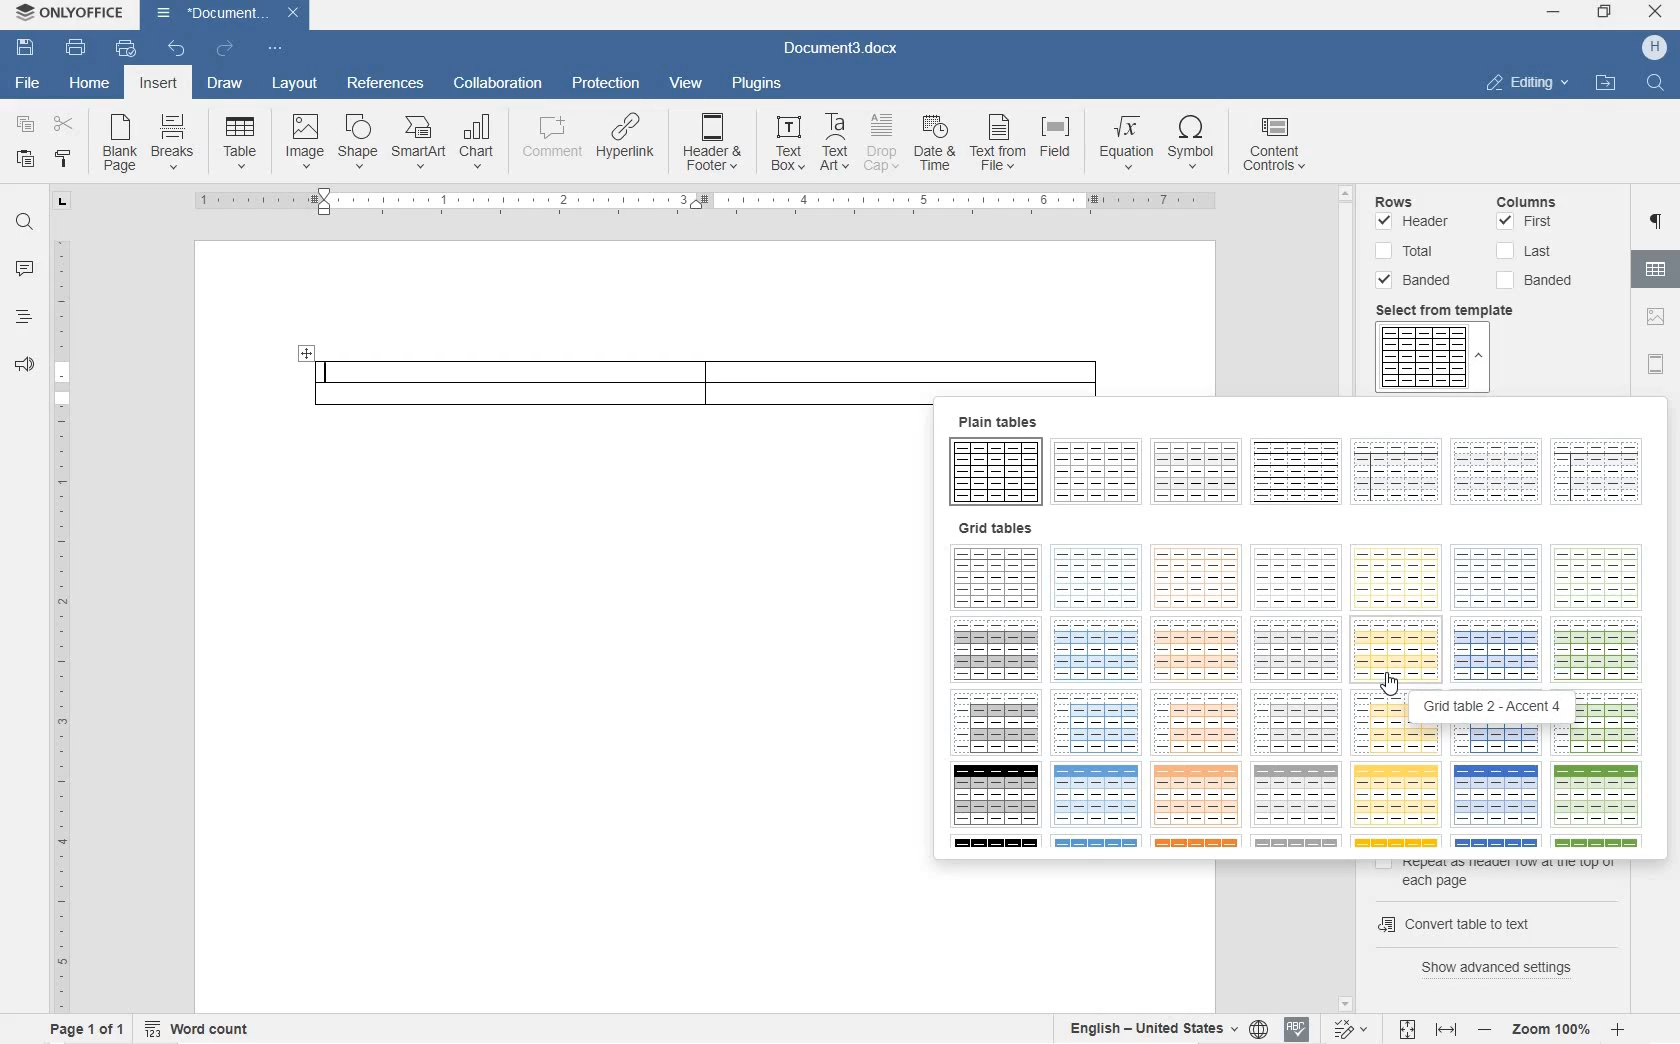 This screenshot has width=1680, height=1044. I want to click on FIND, so click(23, 225).